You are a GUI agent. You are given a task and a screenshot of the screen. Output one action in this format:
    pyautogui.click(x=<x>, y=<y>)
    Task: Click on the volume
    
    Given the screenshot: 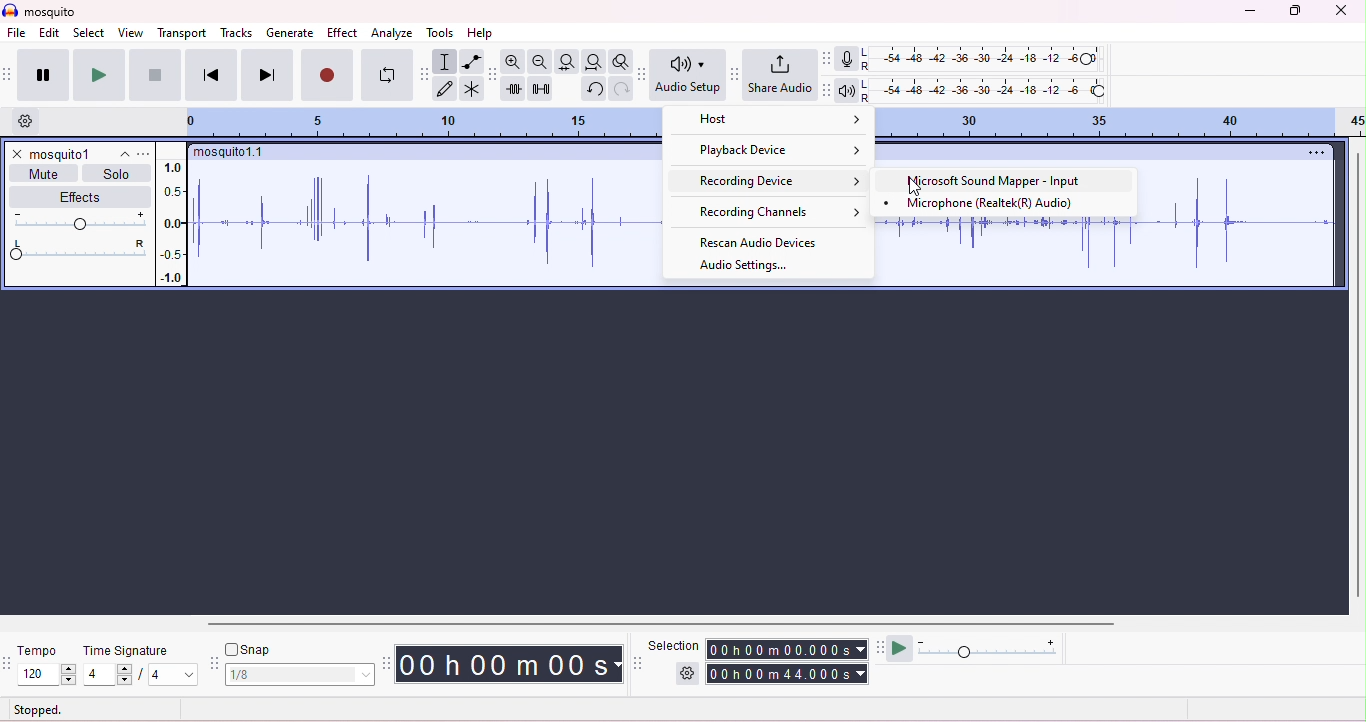 What is the action you would take?
    pyautogui.click(x=77, y=220)
    